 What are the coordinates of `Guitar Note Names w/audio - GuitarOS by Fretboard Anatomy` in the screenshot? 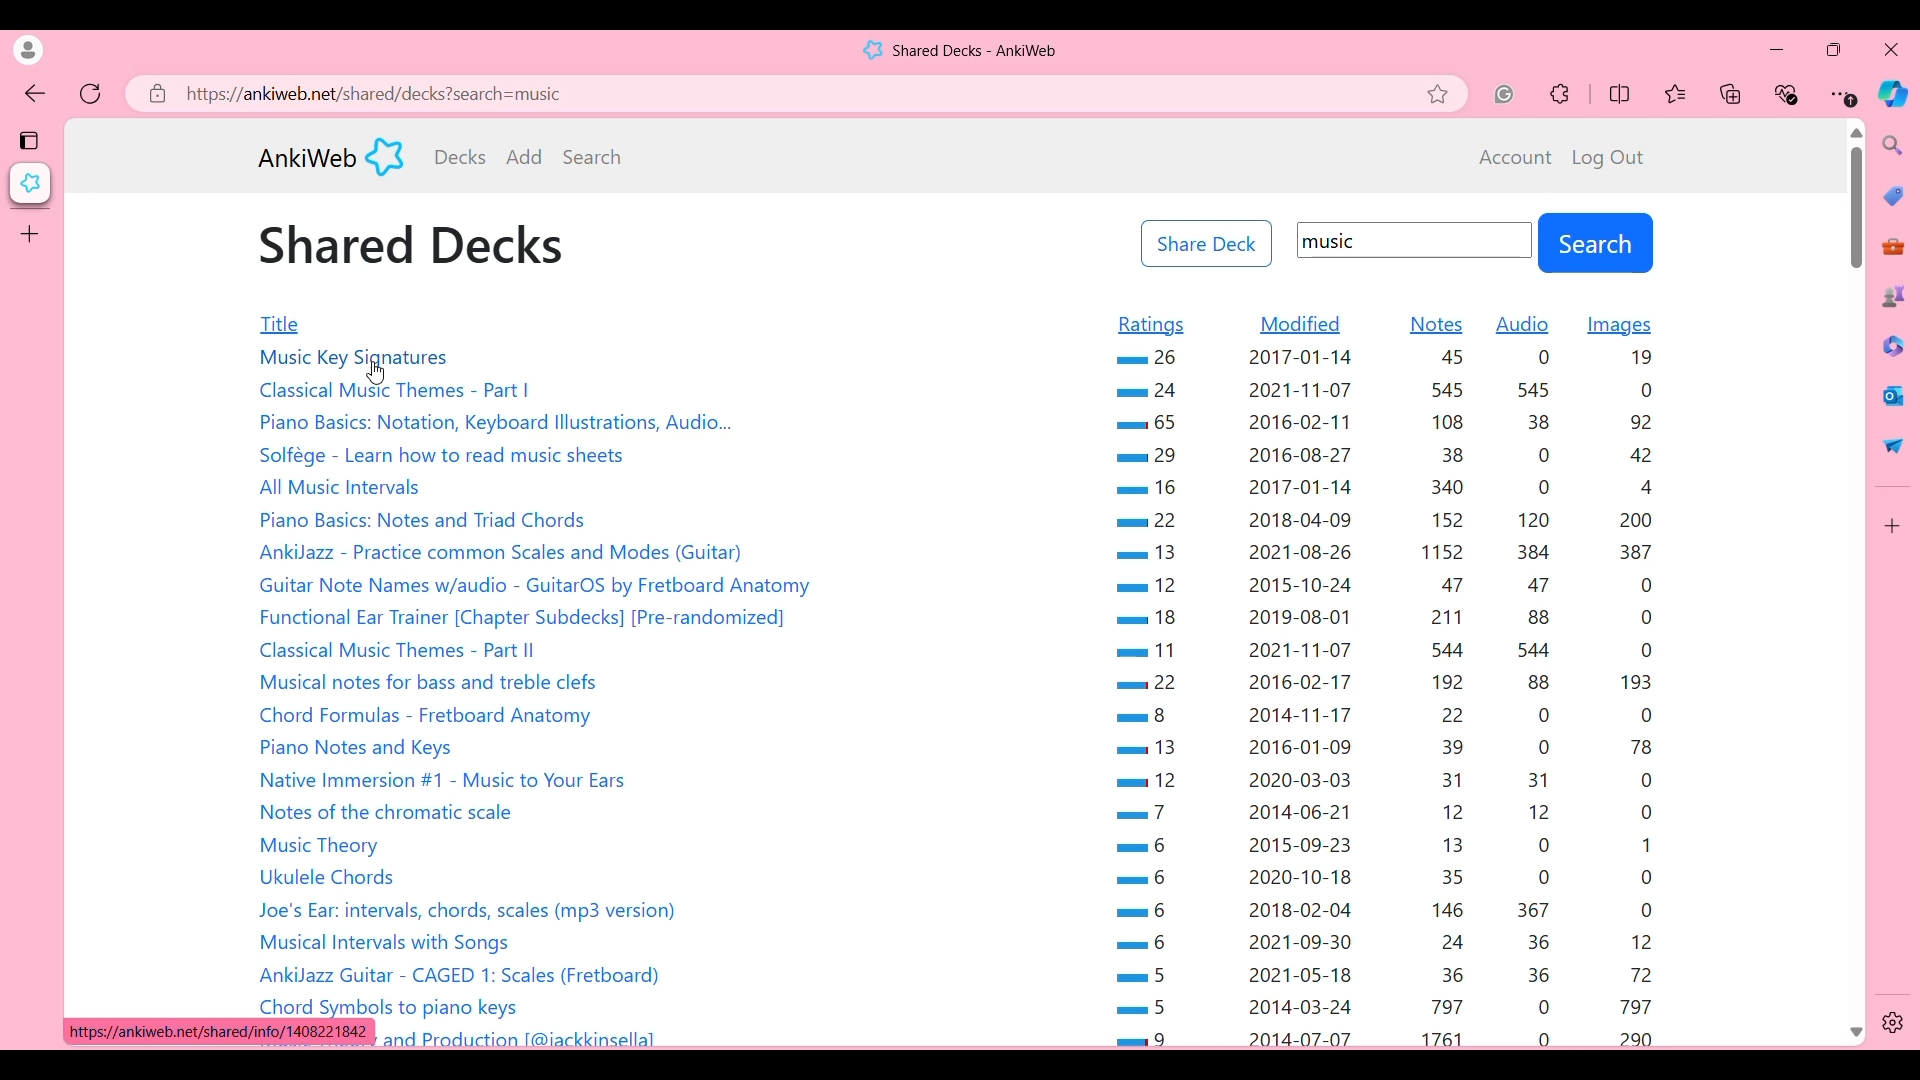 It's located at (544, 587).